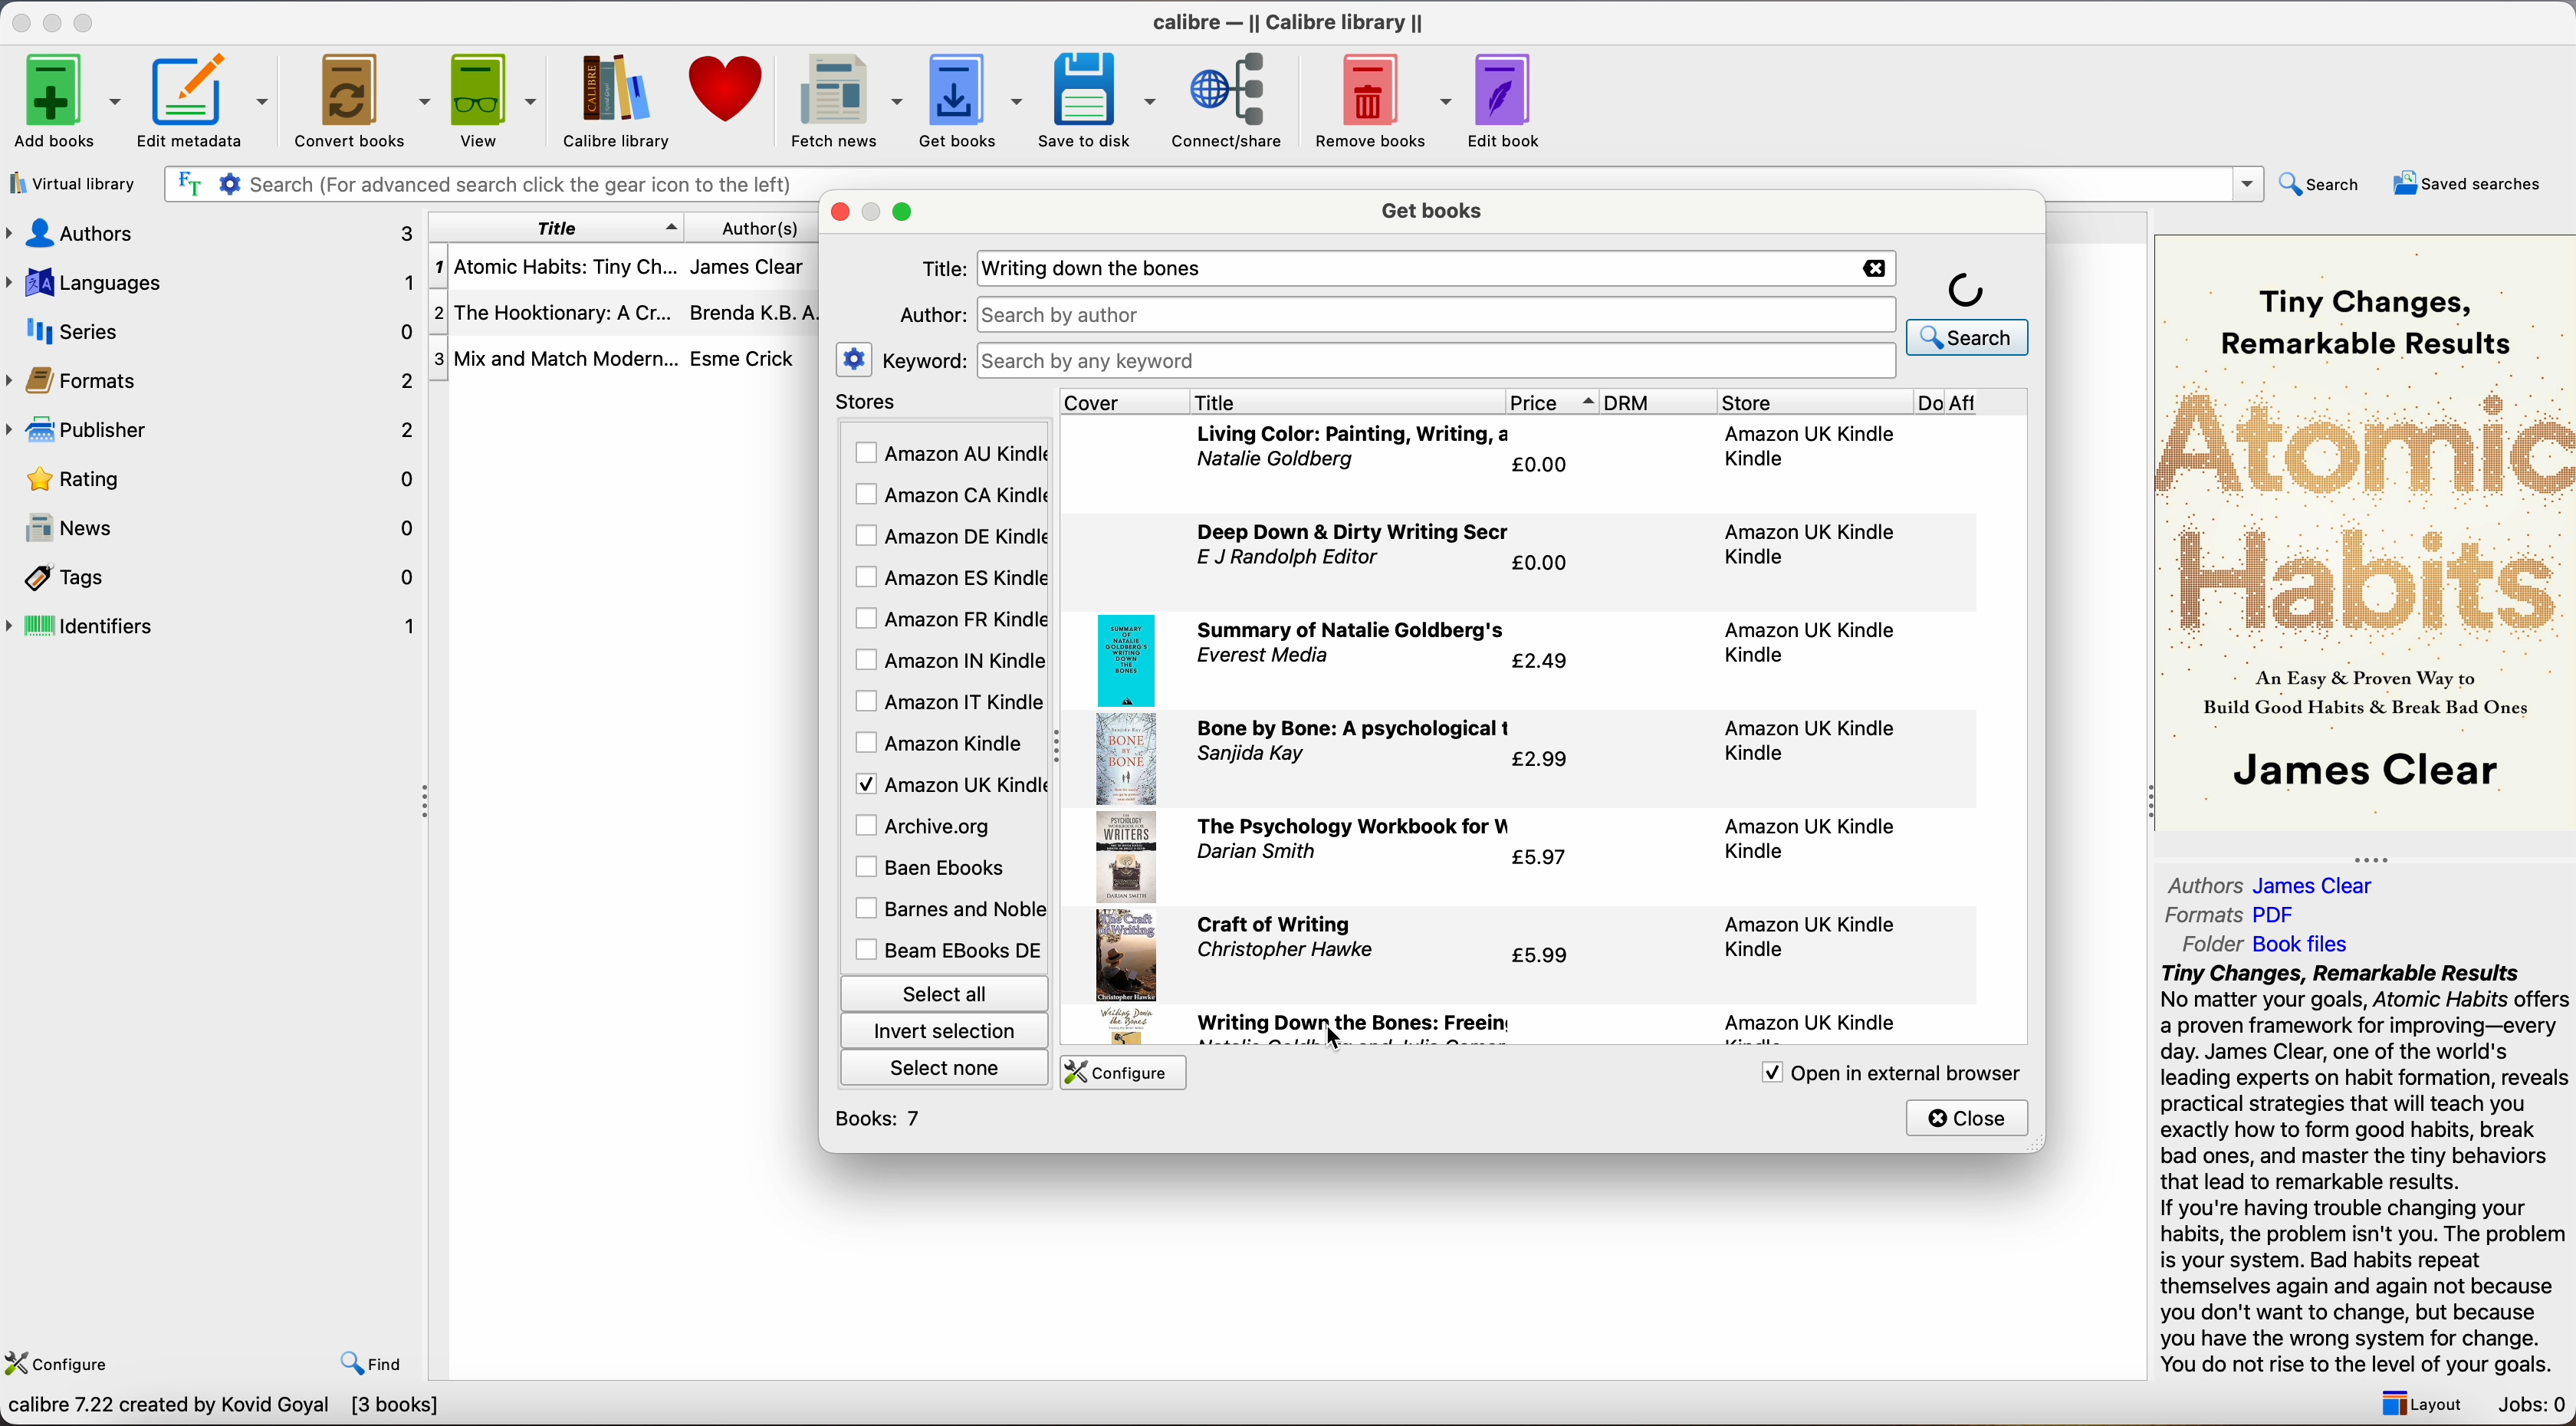 This screenshot has width=2576, height=1426. Describe the element at coordinates (947, 950) in the screenshot. I see `beam ebooks DE` at that location.